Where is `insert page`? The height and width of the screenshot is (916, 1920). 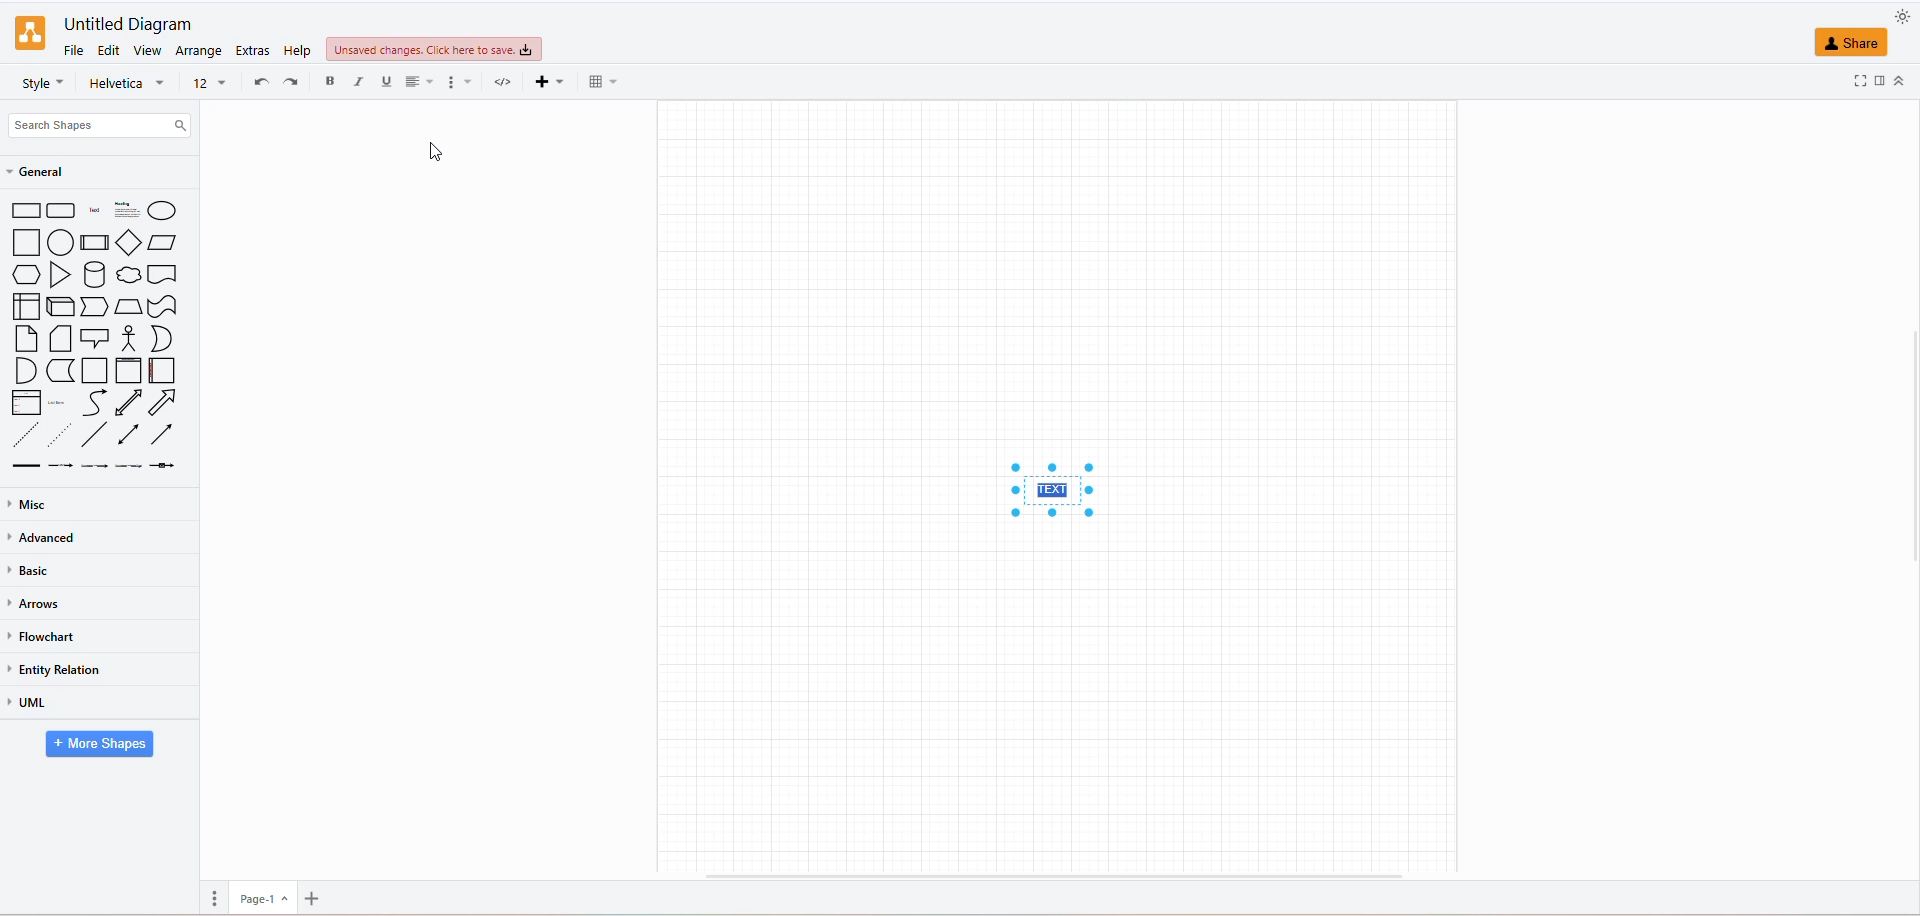
insert page is located at coordinates (313, 897).